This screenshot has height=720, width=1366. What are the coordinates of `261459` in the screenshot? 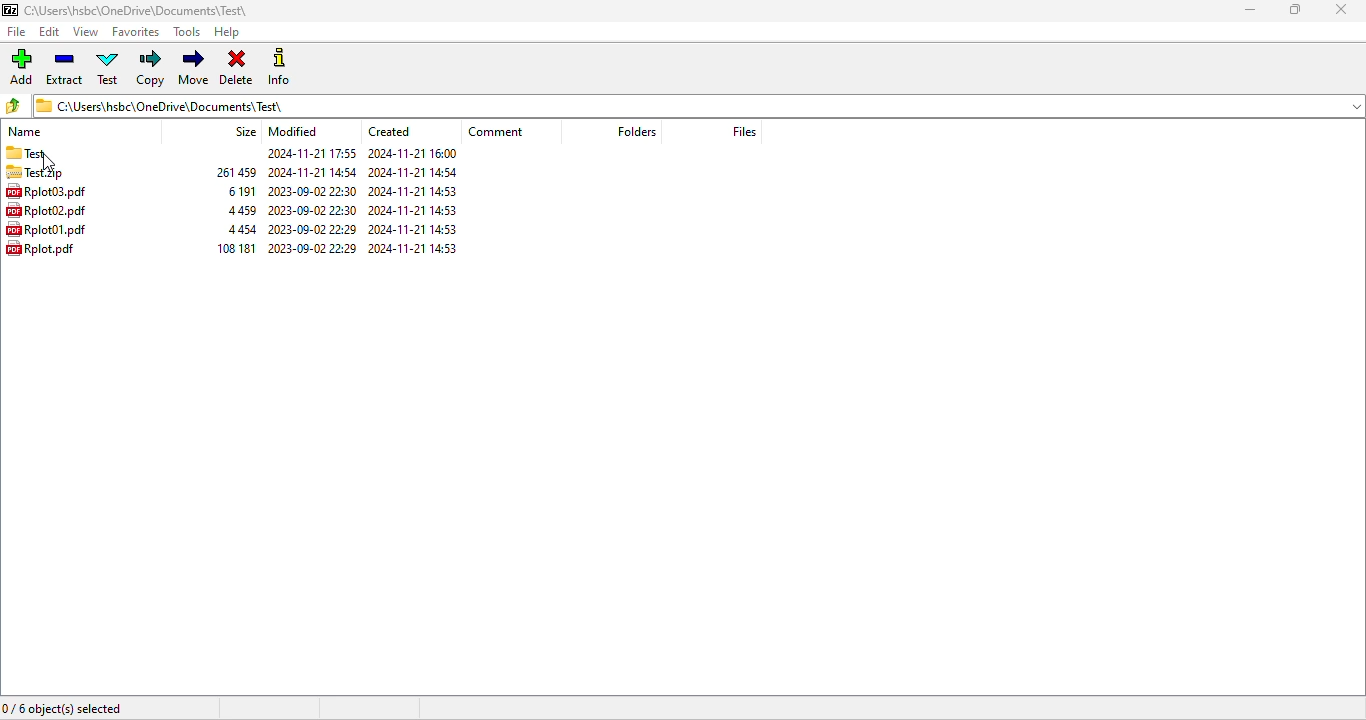 It's located at (233, 171).